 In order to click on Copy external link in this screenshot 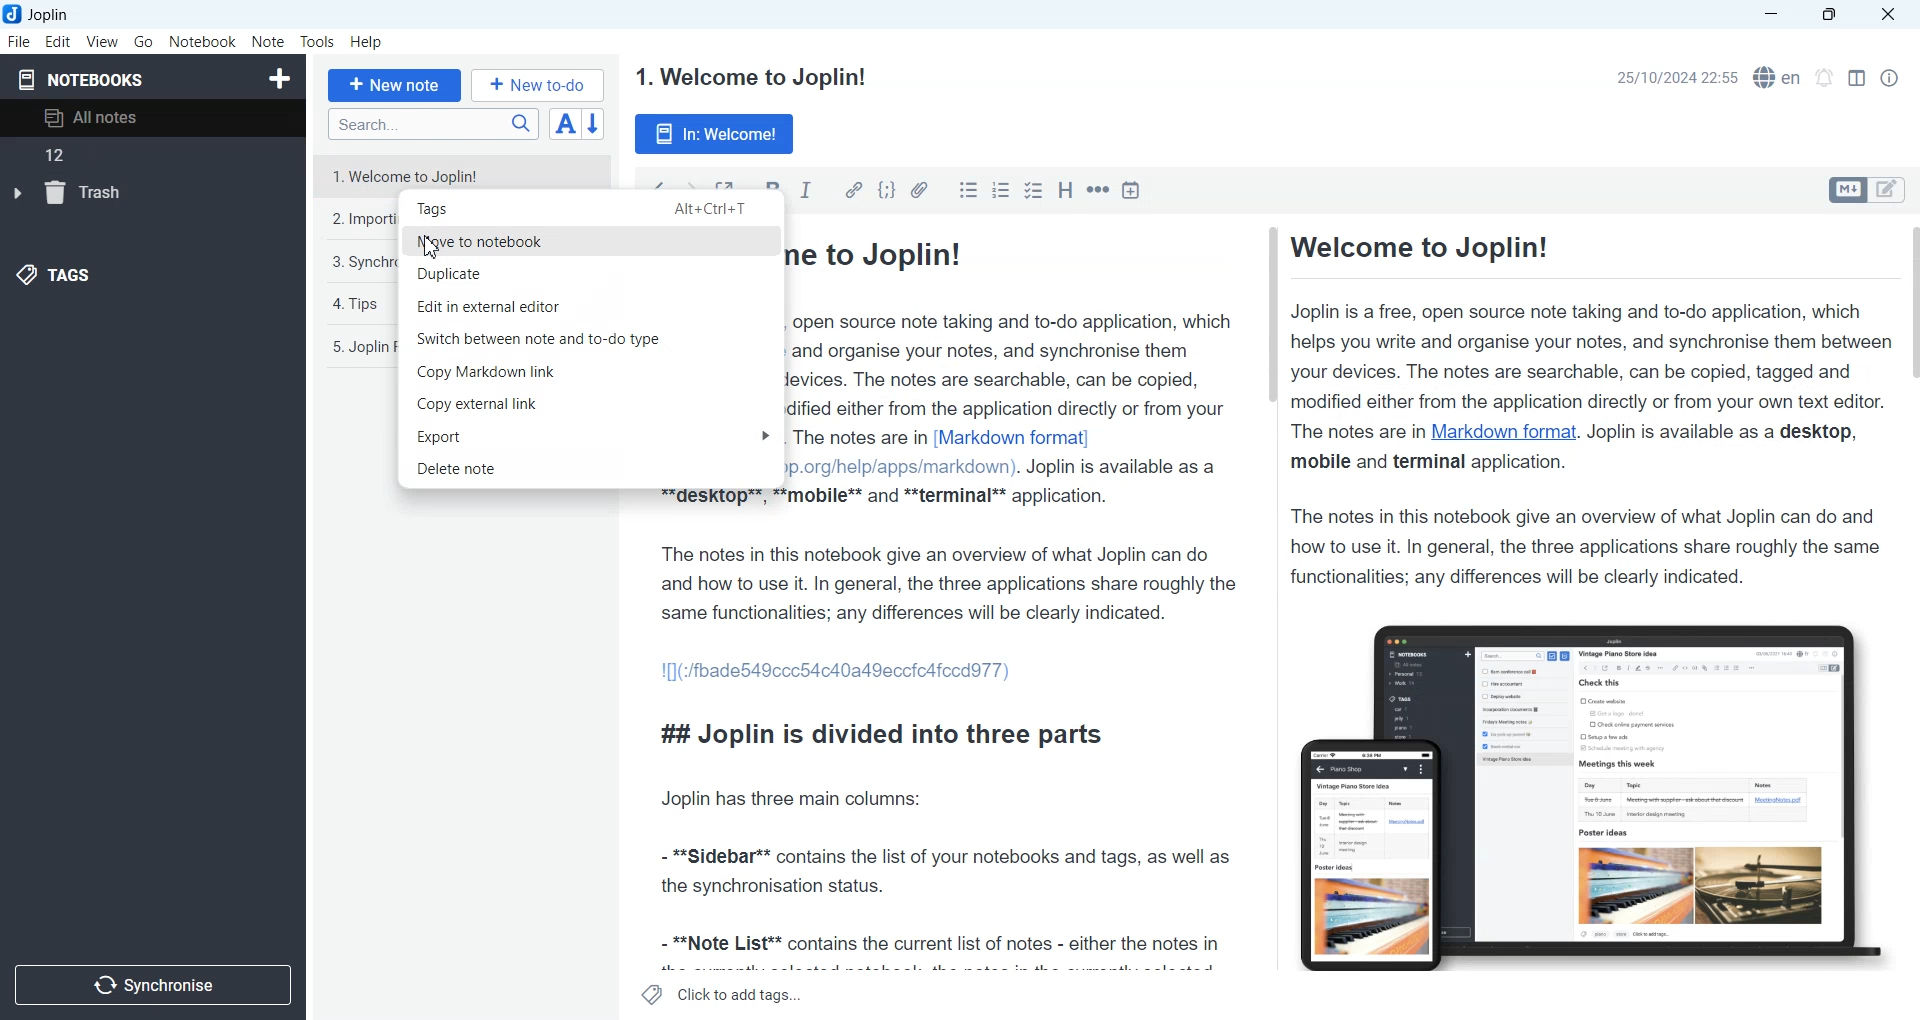, I will do `click(591, 405)`.